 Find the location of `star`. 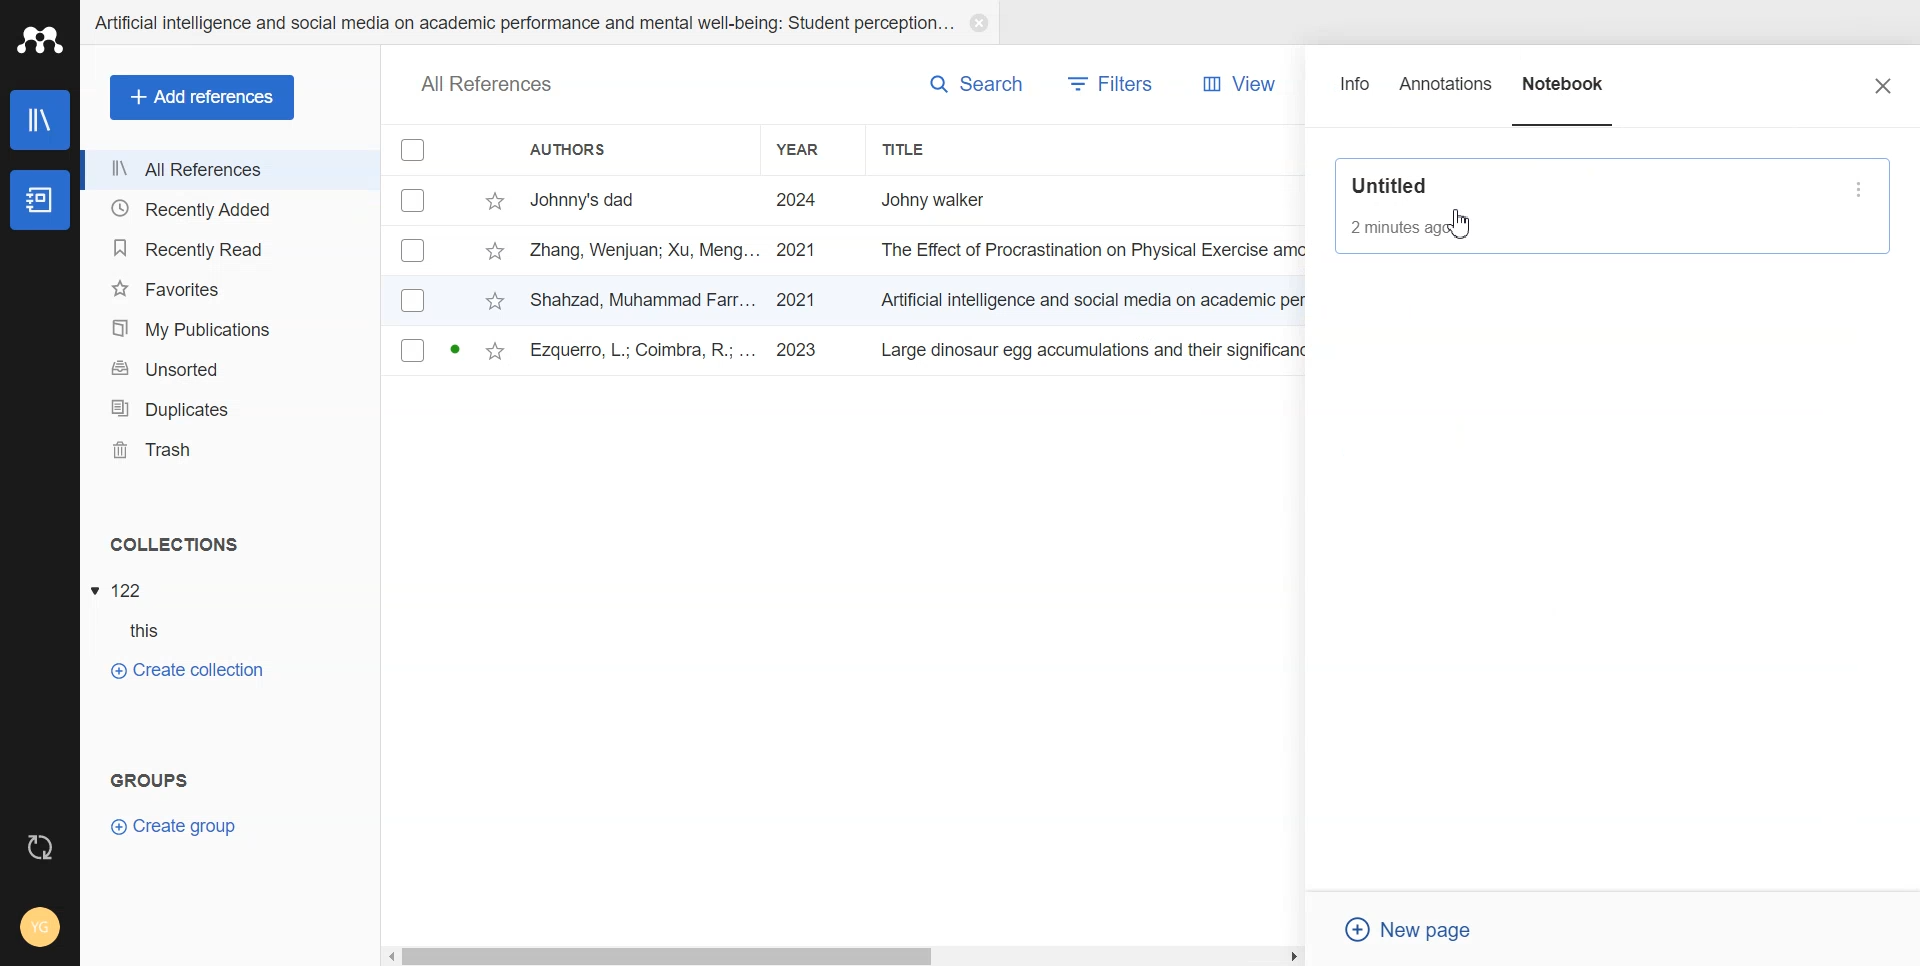

star is located at coordinates (494, 253).